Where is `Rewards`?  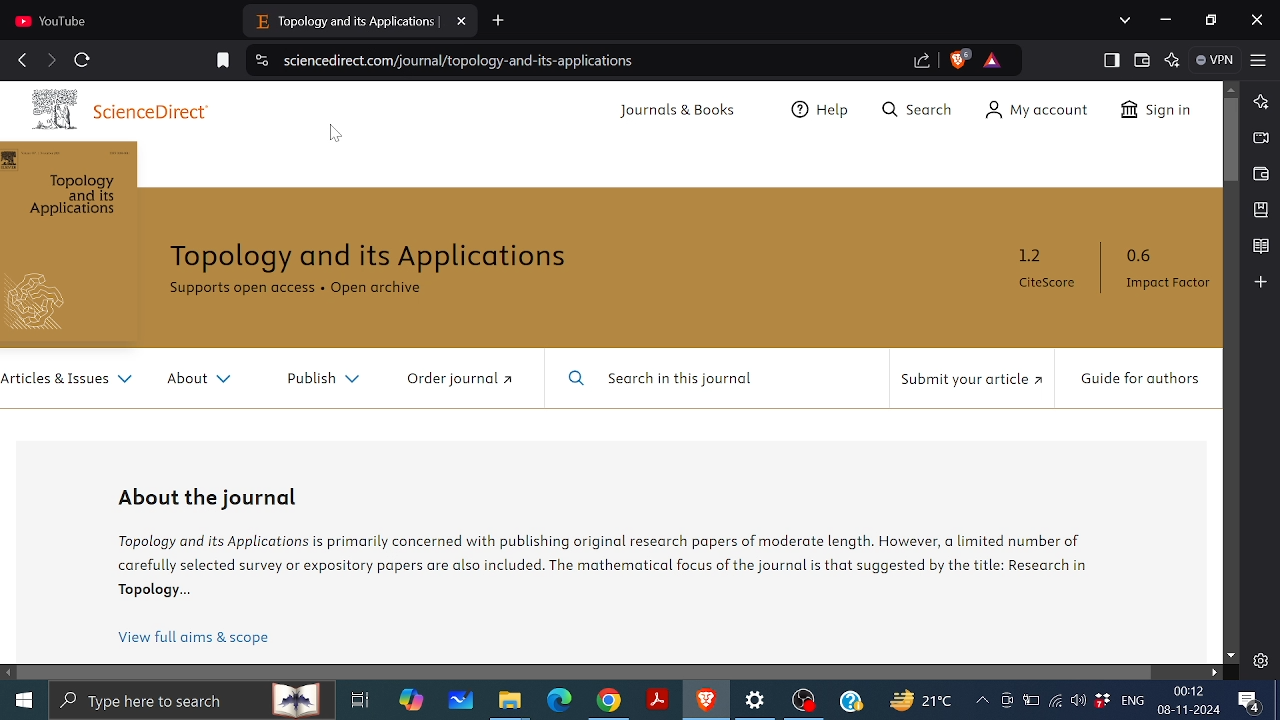 Rewards is located at coordinates (992, 60).